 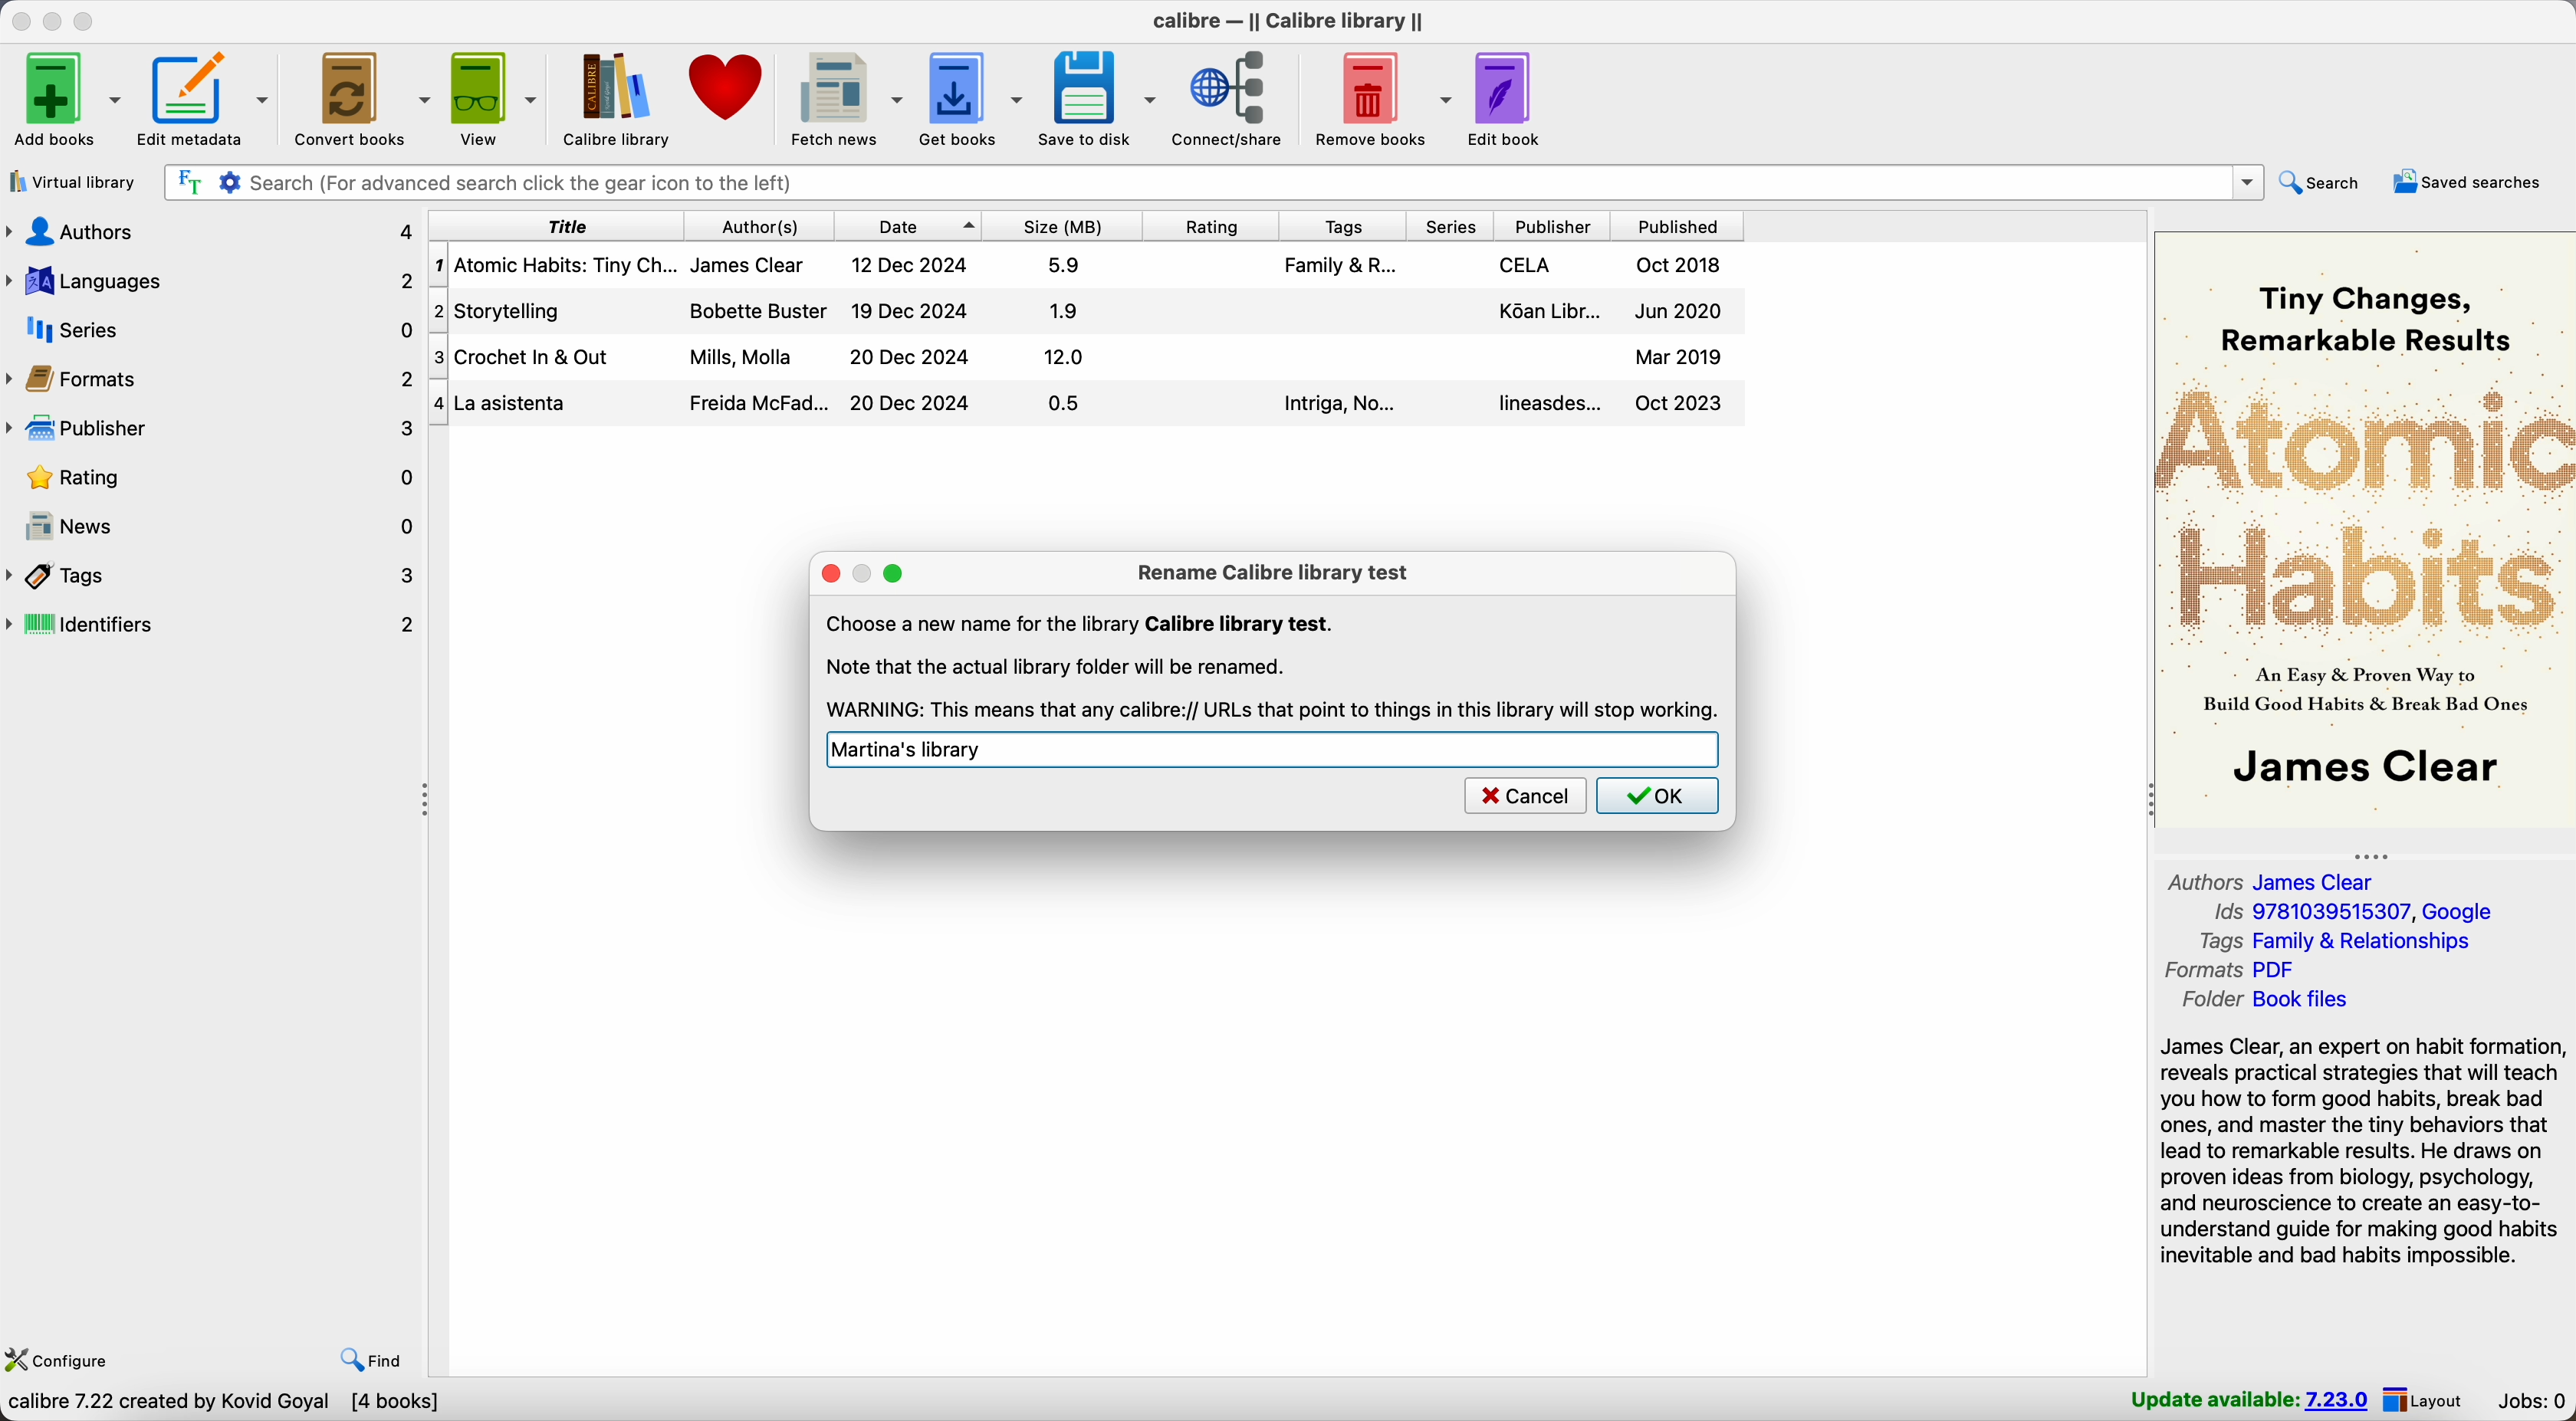 I want to click on jobs: 0, so click(x=2527, y=1398).